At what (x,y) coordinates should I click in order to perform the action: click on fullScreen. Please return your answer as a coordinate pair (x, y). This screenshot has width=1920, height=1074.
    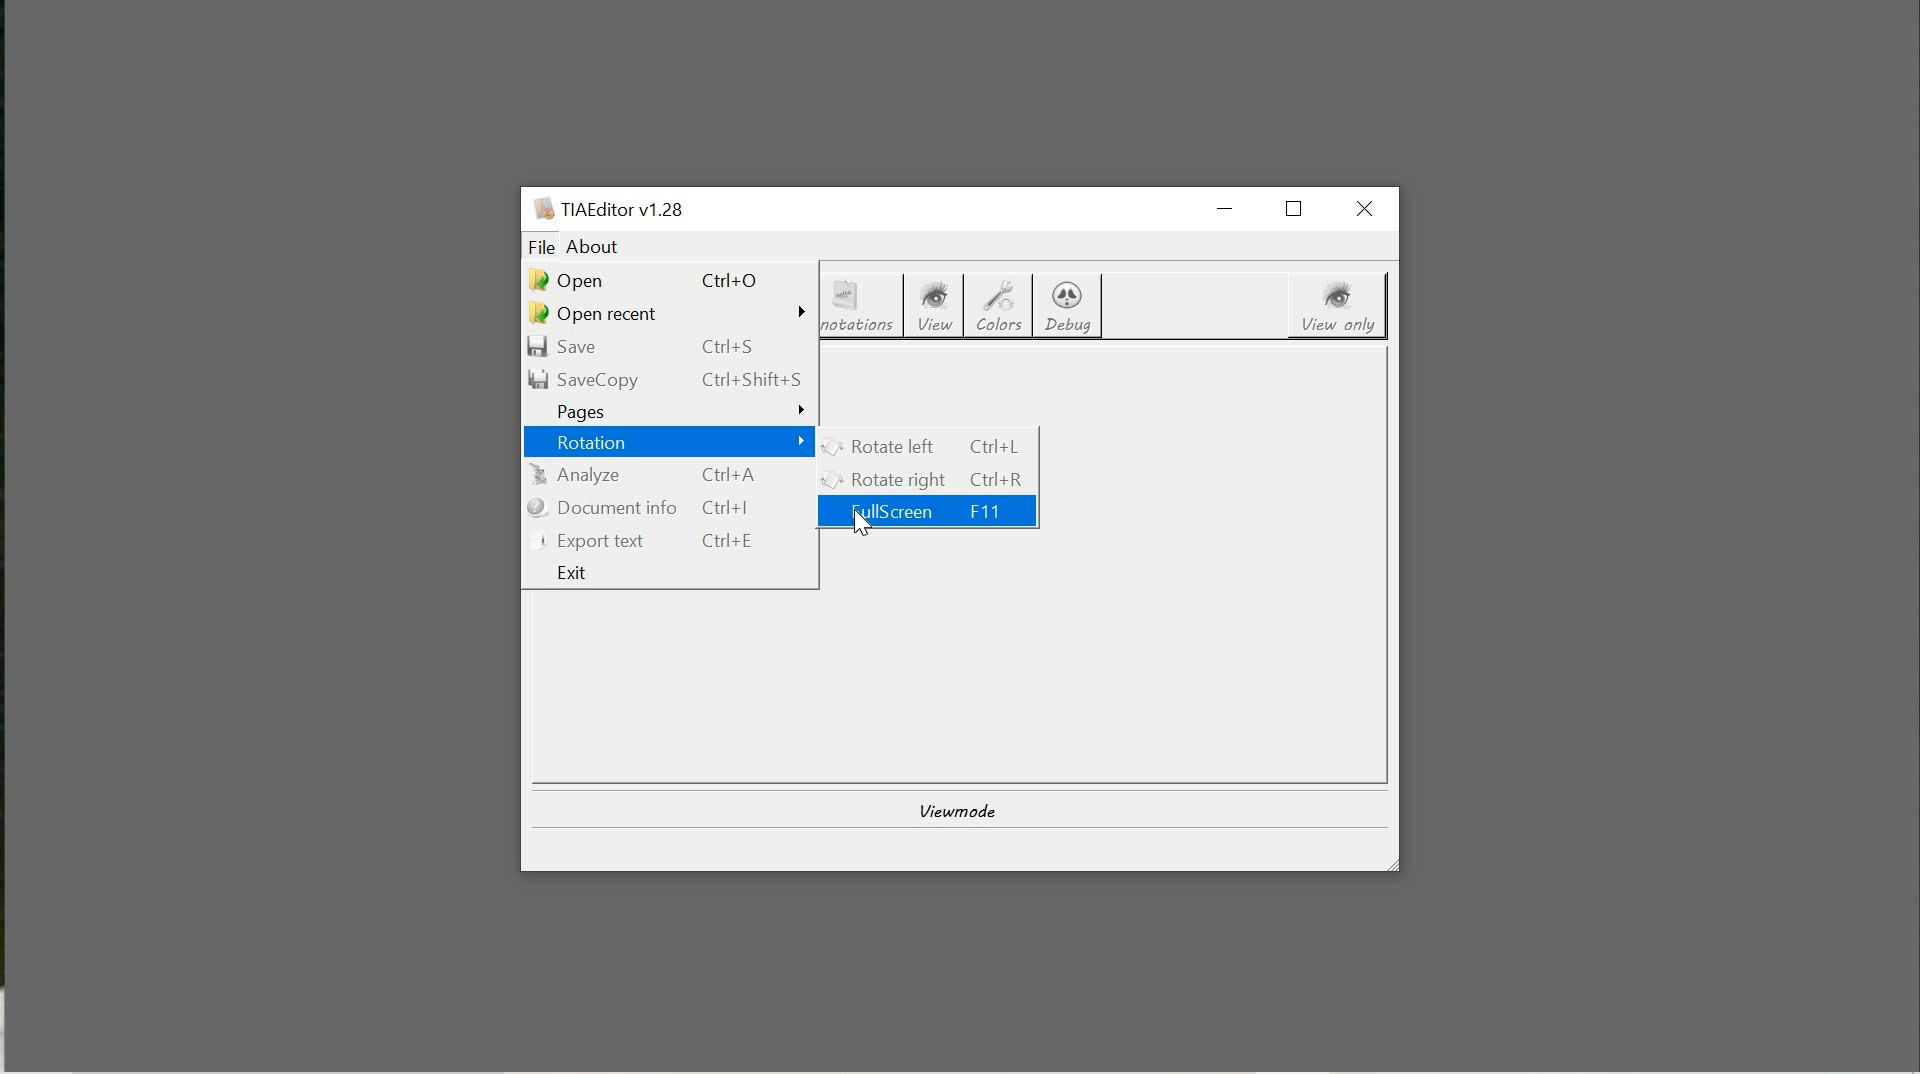
    Looking at the image, I should click on (930, 515).